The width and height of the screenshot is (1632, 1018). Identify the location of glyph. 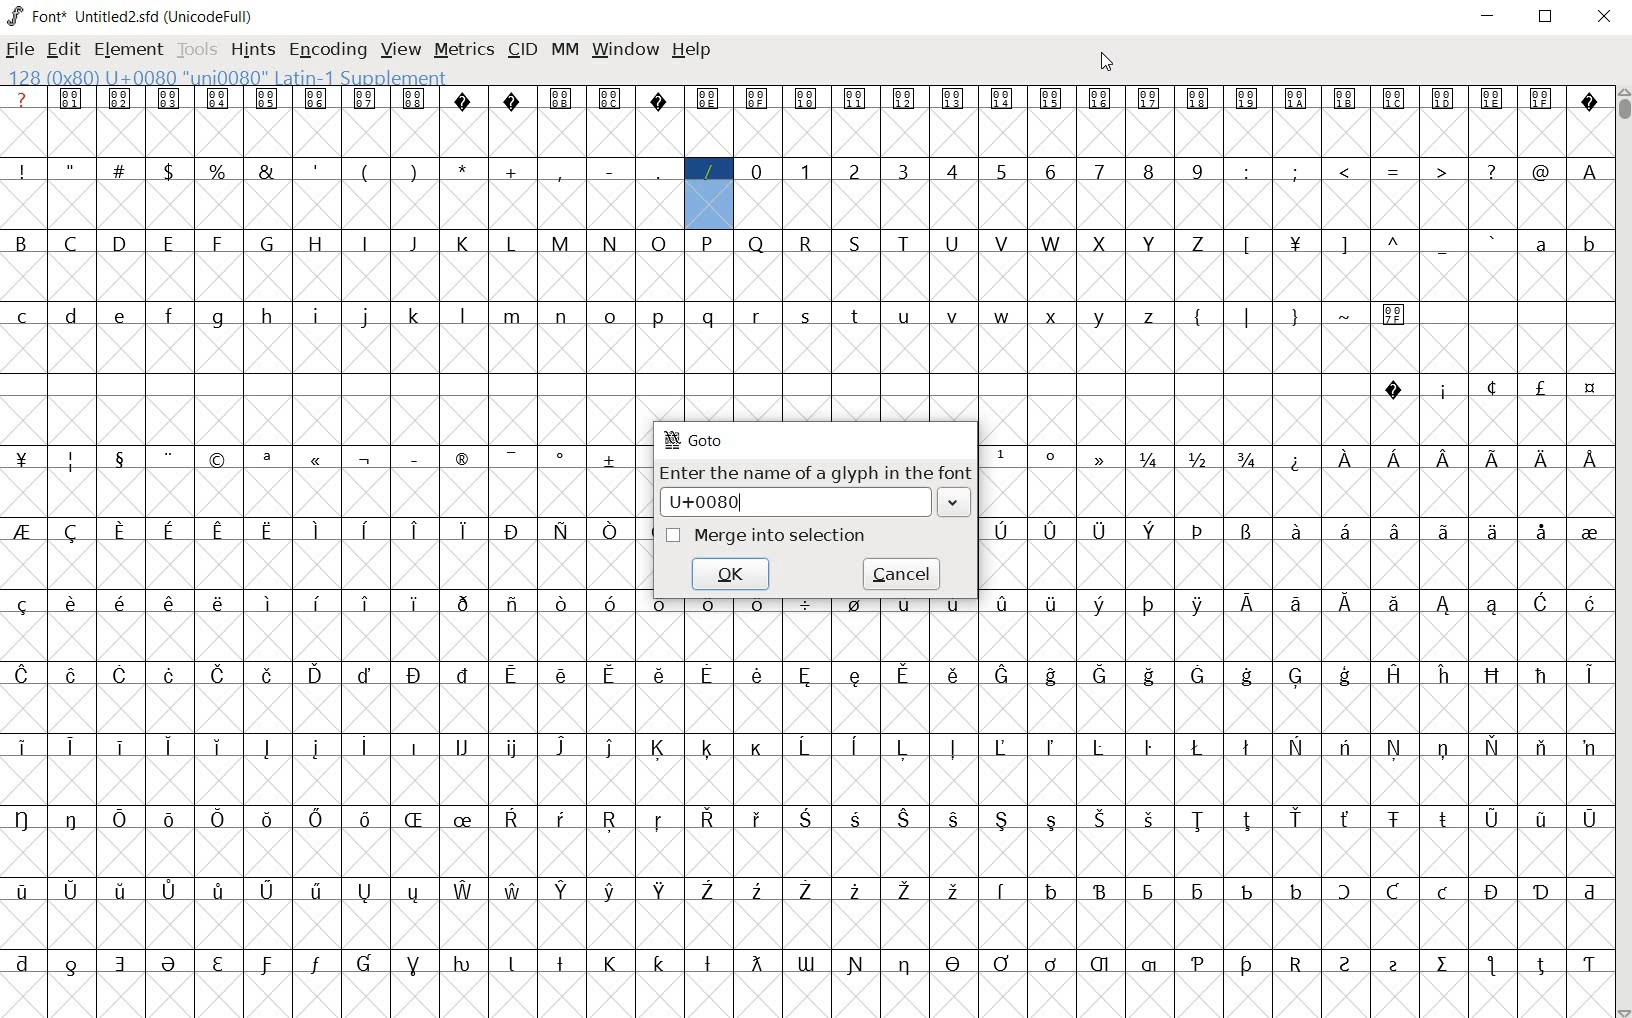
(953, 603).